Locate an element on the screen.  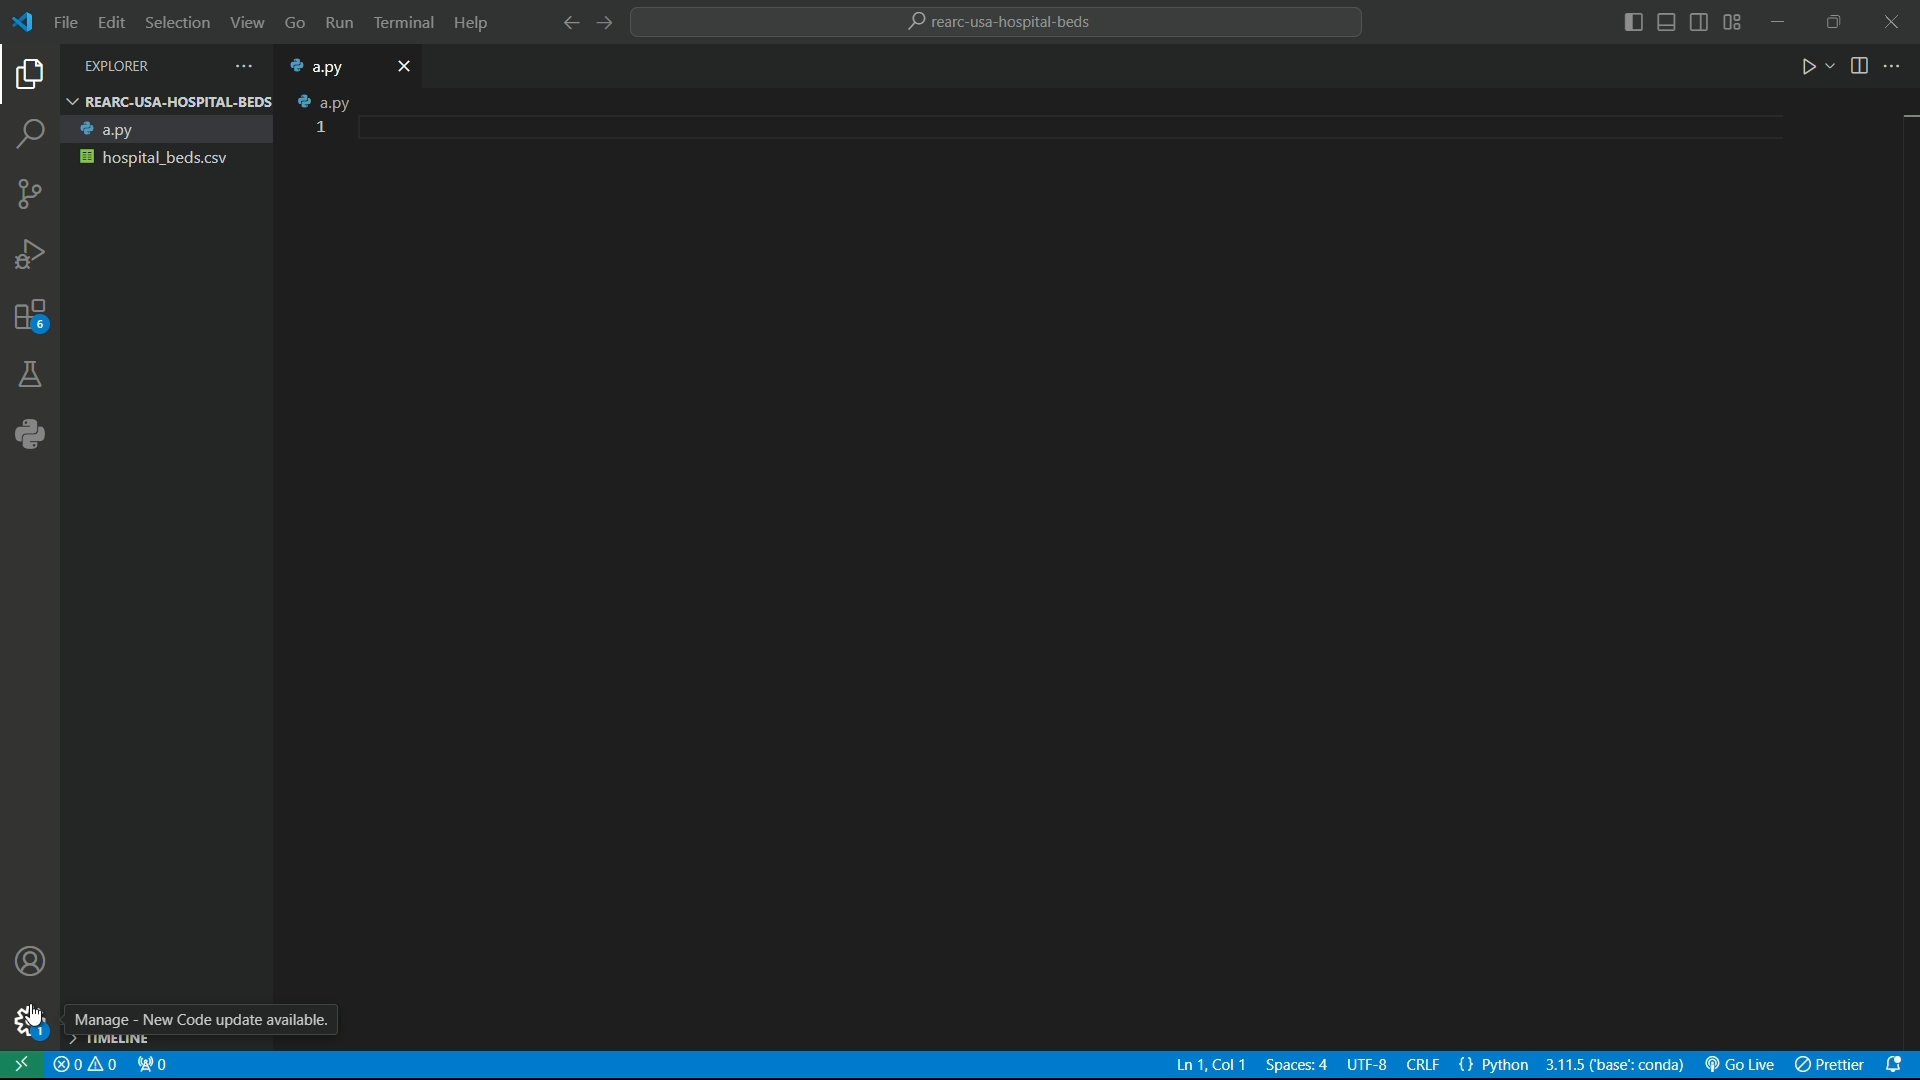
help menu is located at coordinates (473, 23).